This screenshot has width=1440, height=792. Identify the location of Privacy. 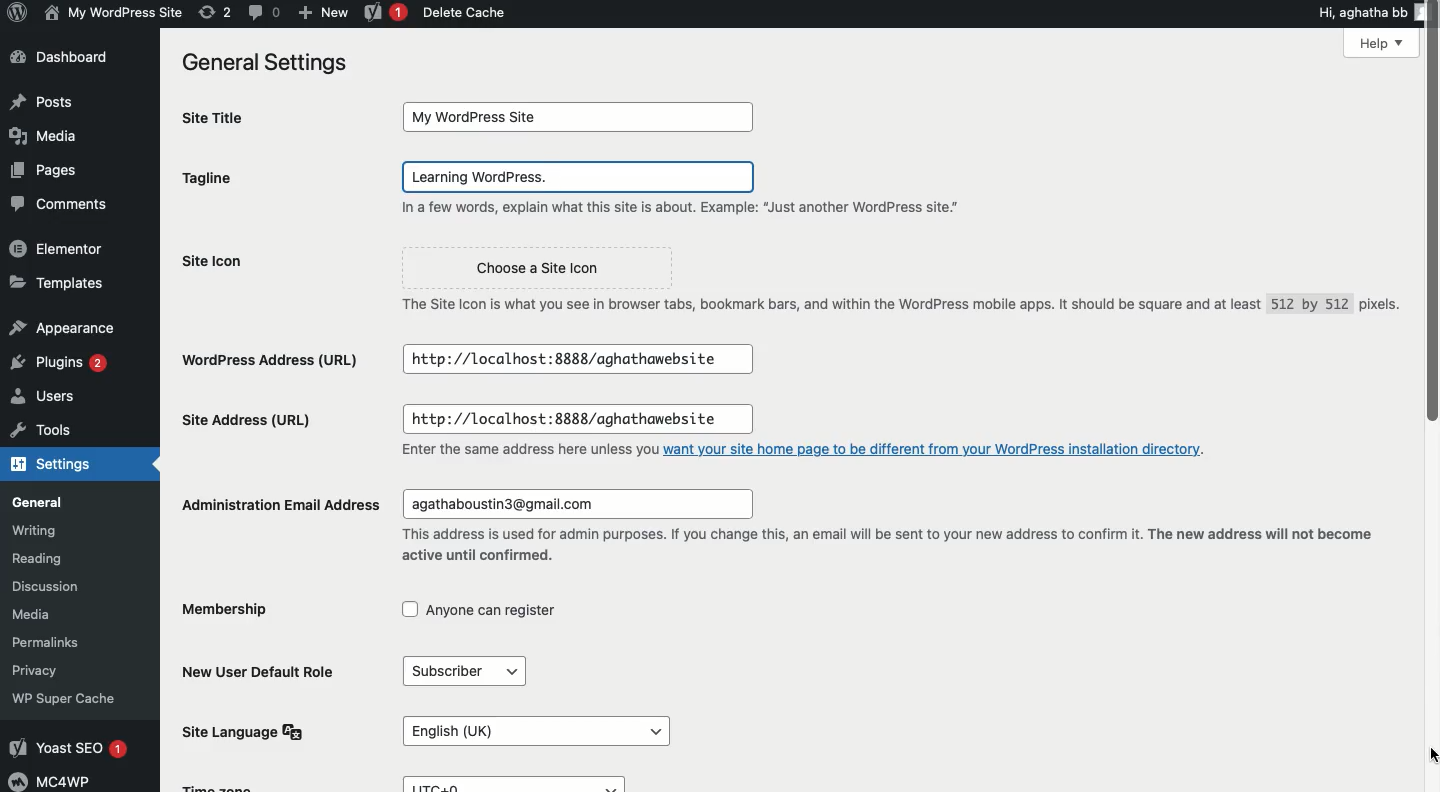
(41, 668).